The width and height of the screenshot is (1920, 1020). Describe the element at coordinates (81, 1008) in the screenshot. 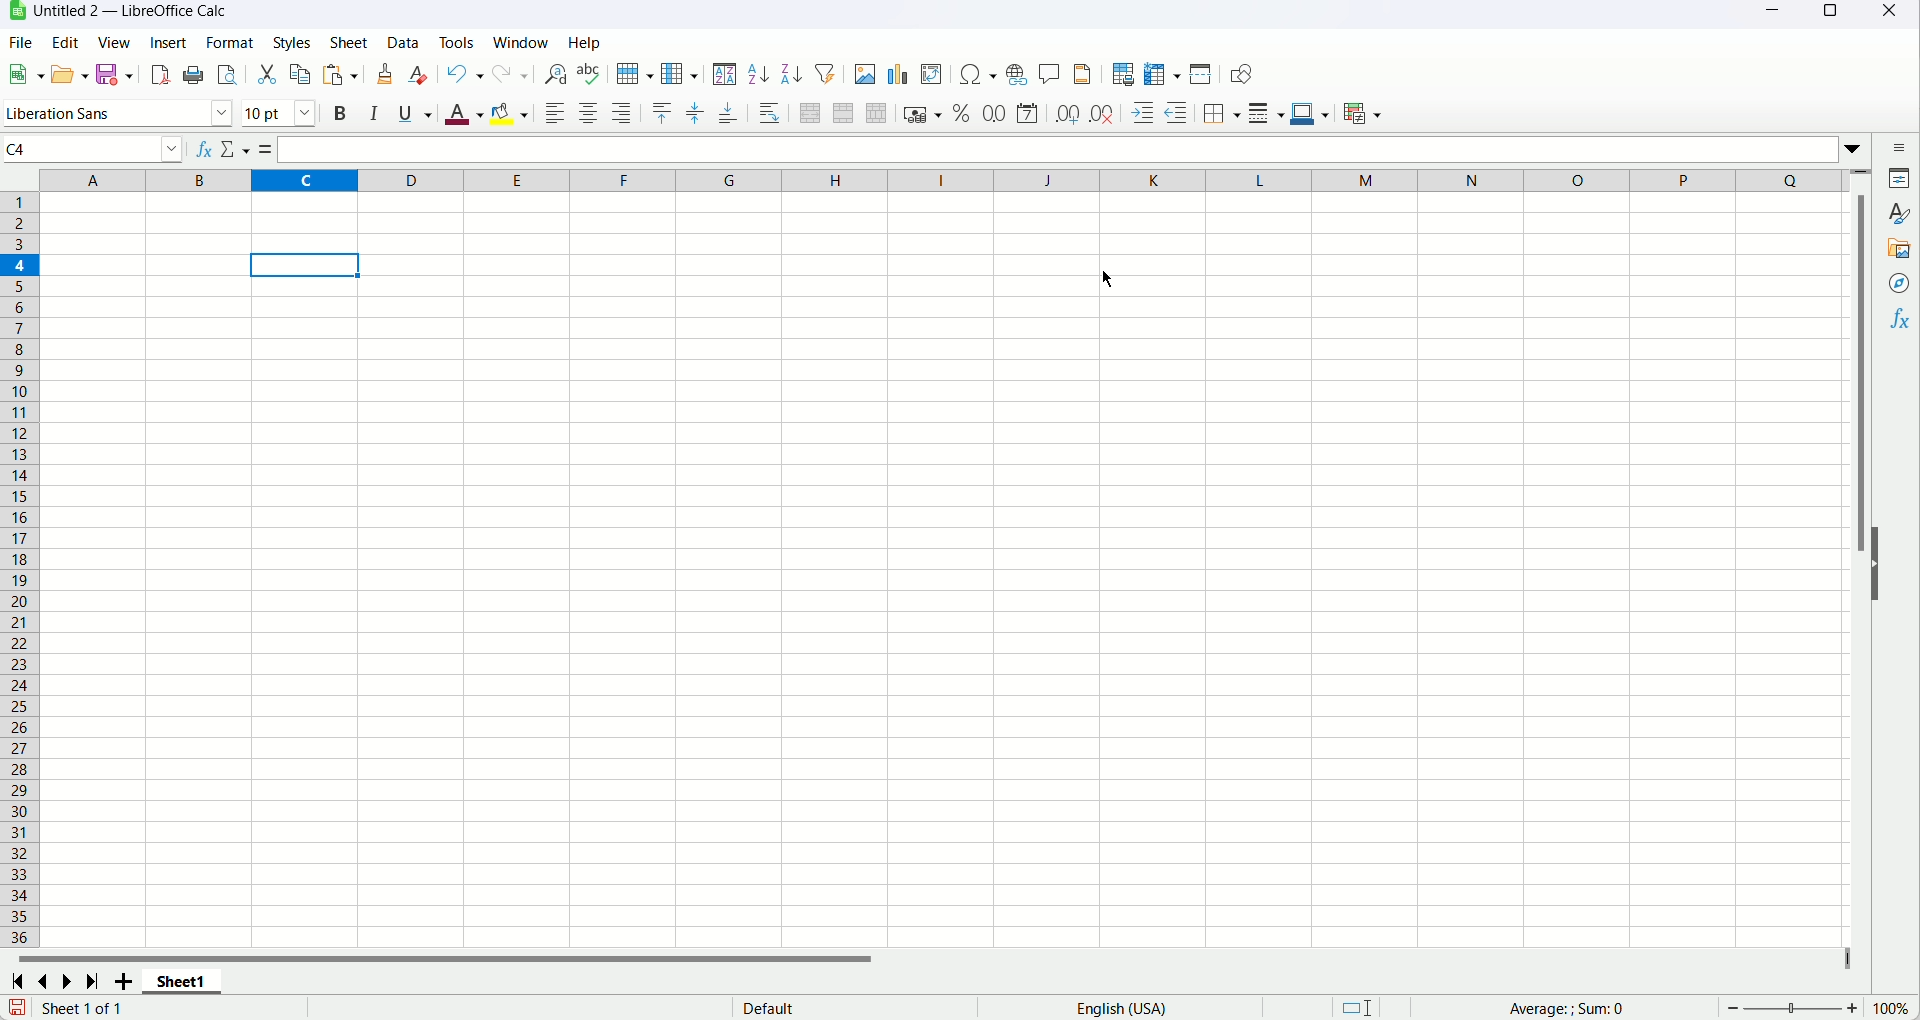

I see `Text` at that location.